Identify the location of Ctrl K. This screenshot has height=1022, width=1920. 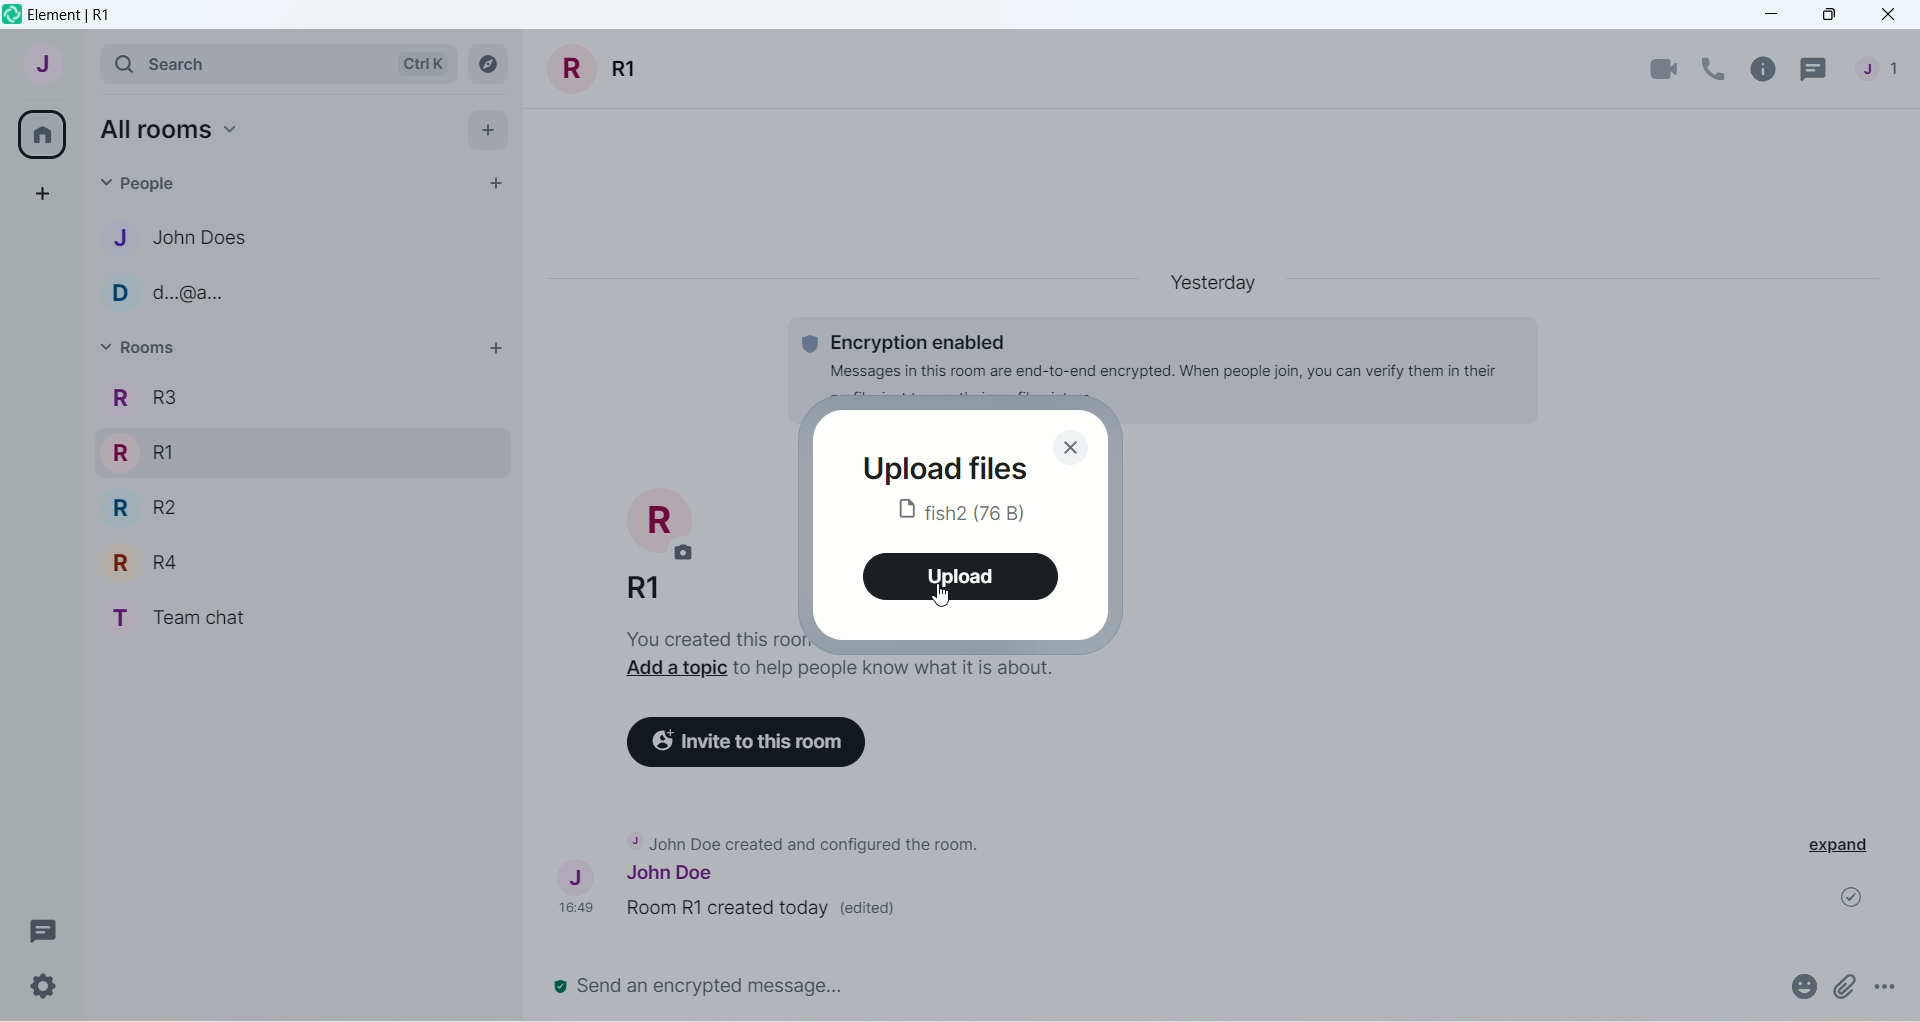
(413, 63).